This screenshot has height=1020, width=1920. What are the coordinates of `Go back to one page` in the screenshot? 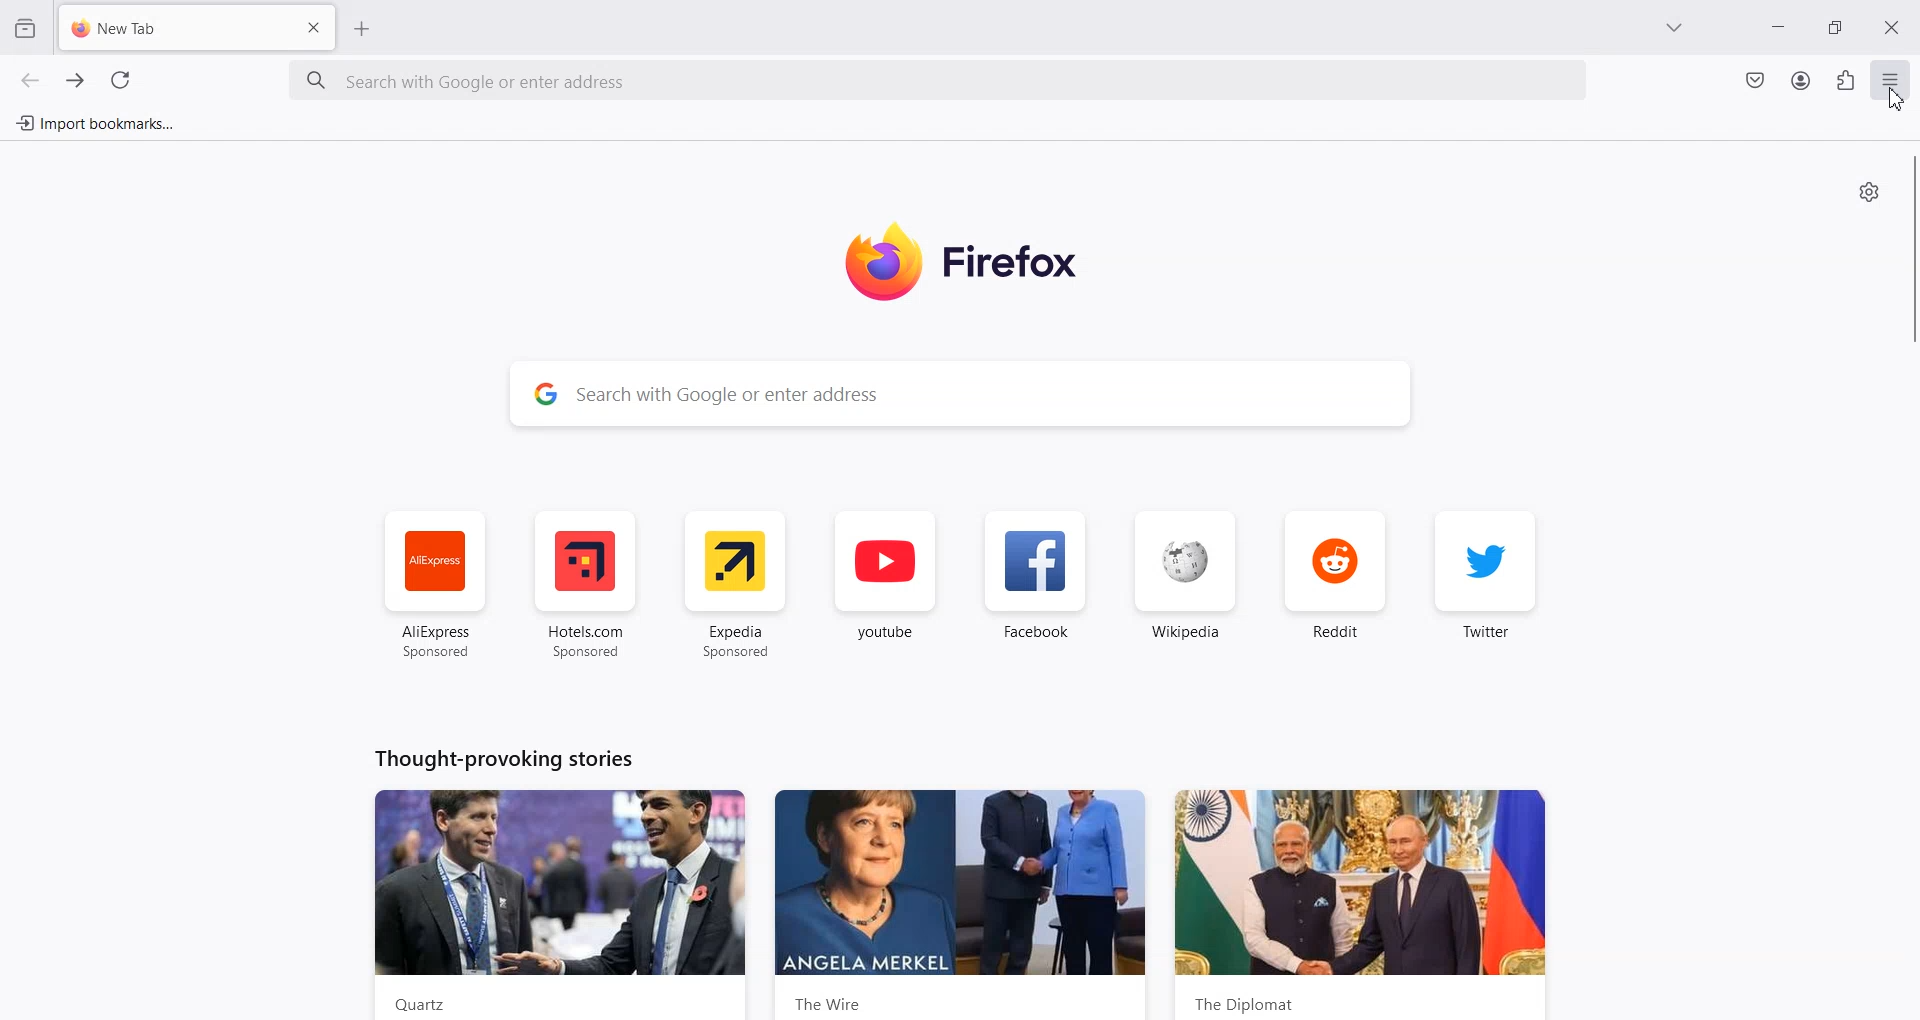 It's located at (29, 79).